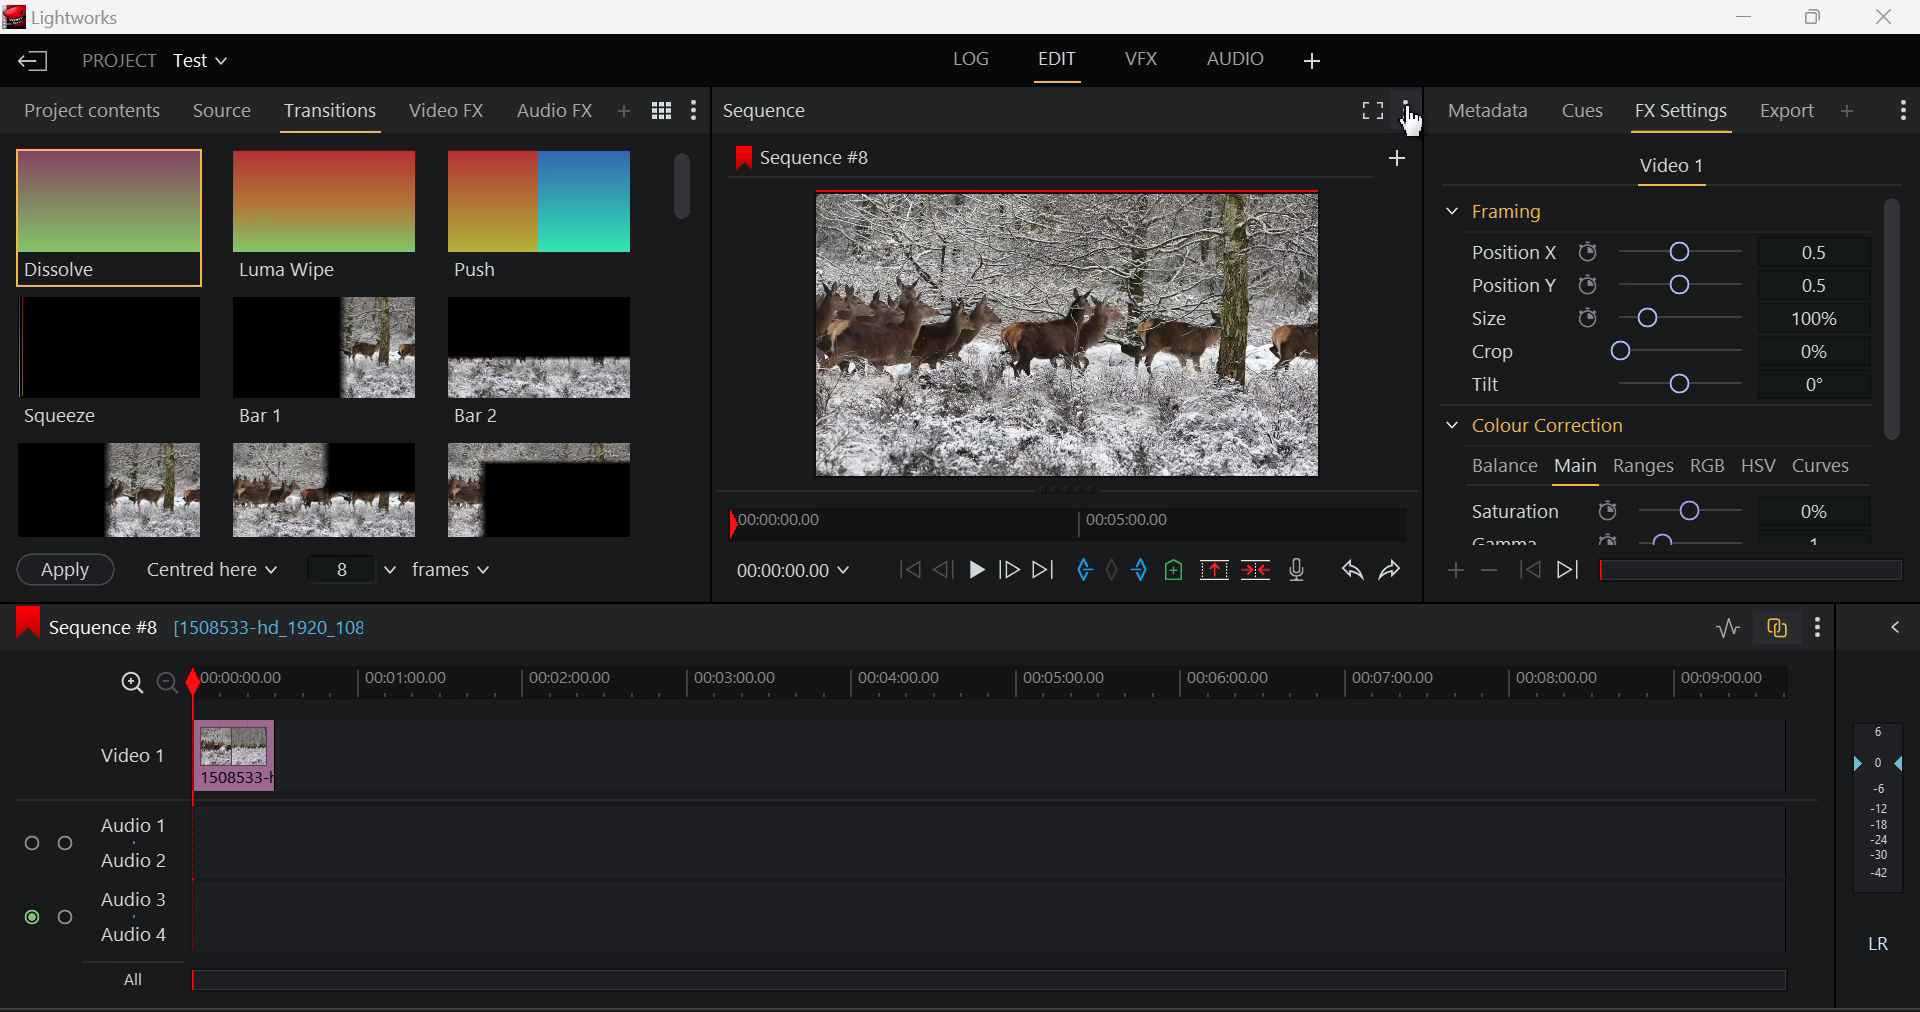  I want to click on Toggle list and title view, so click(661, 109).